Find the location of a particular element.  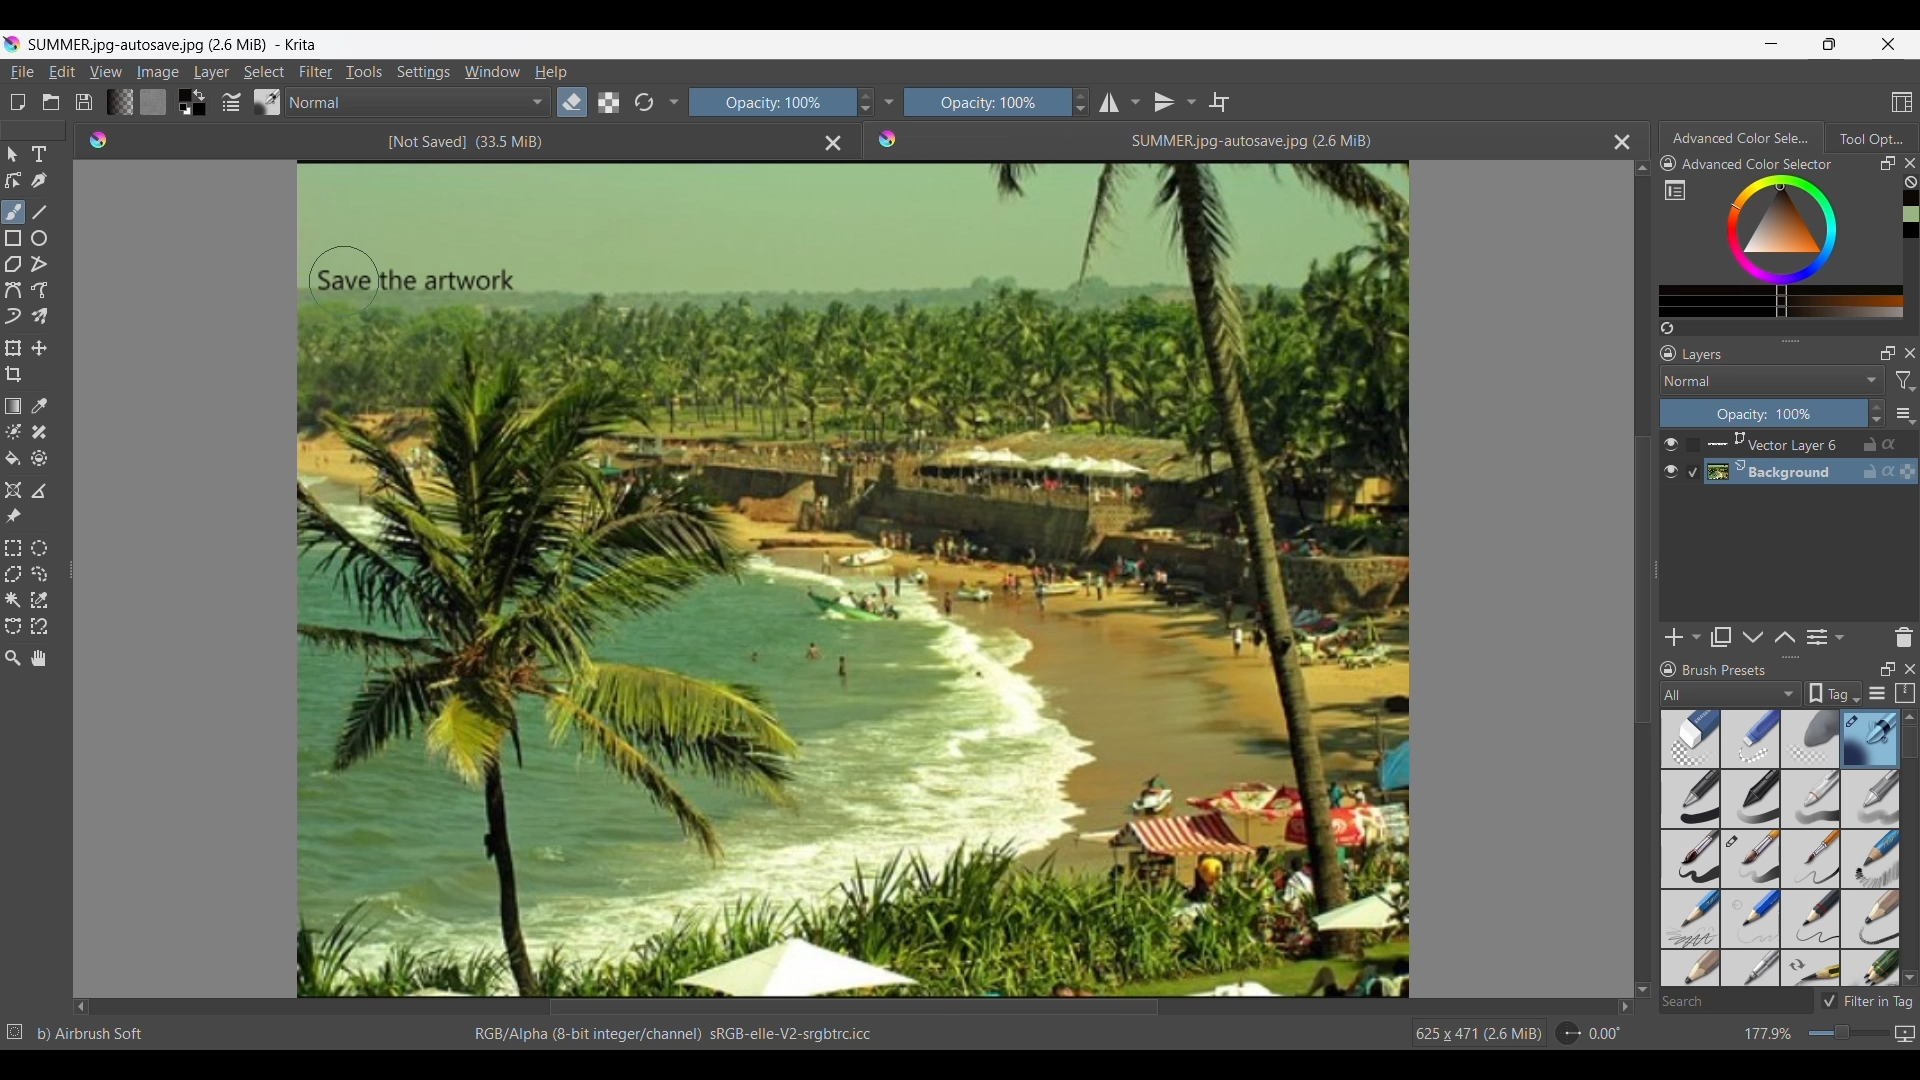

Storage resources is located at coordinates (1903, 694).